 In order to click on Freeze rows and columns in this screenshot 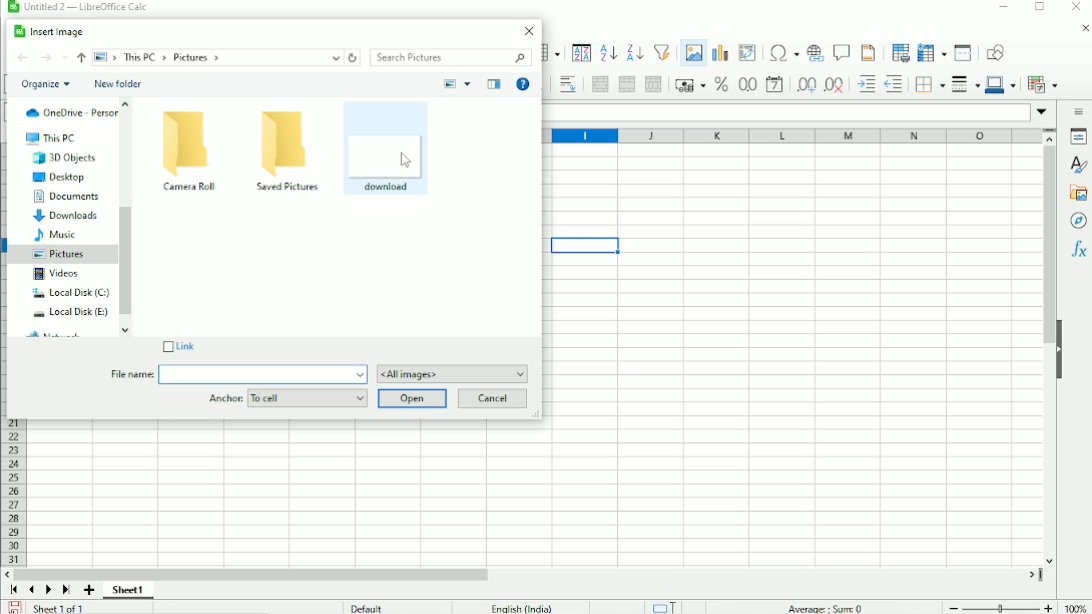, I will do `click(931, 52)`.